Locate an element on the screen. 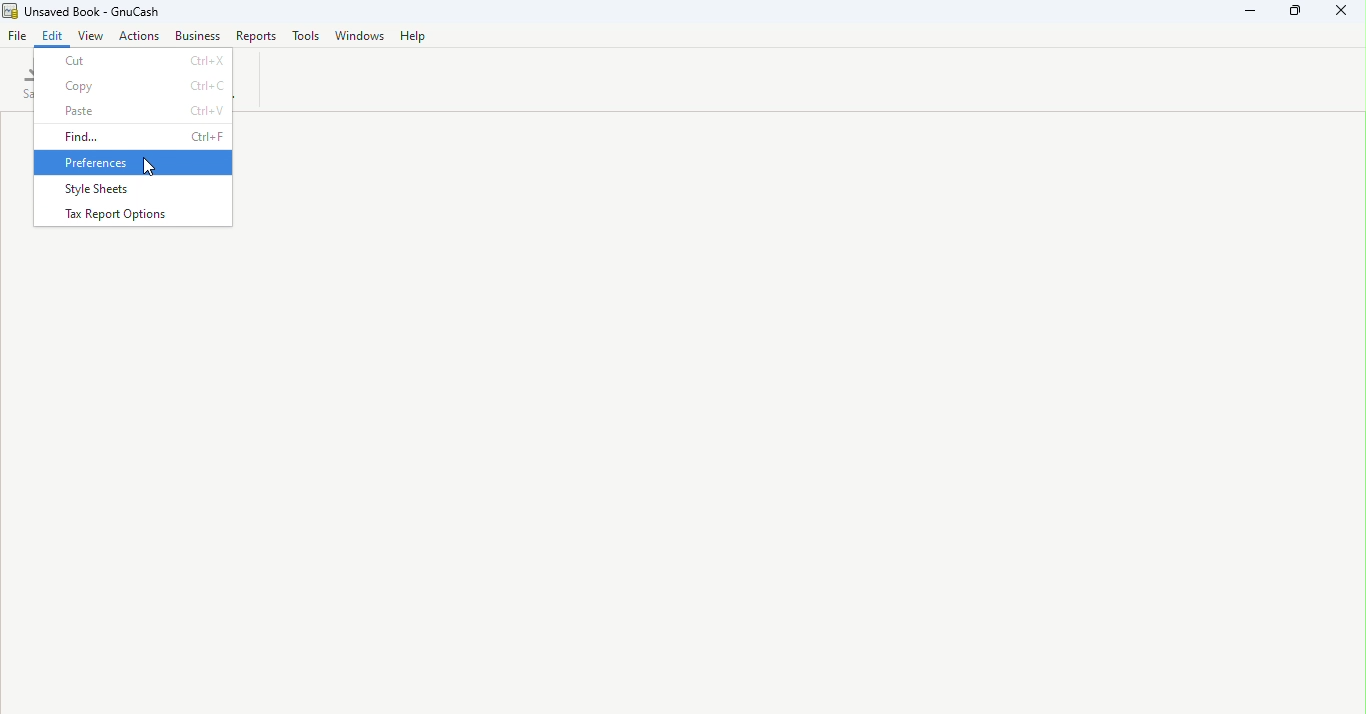 The height and width of the screenshot is (714, 1366). Minimize is located at coordinates (1253, 14).